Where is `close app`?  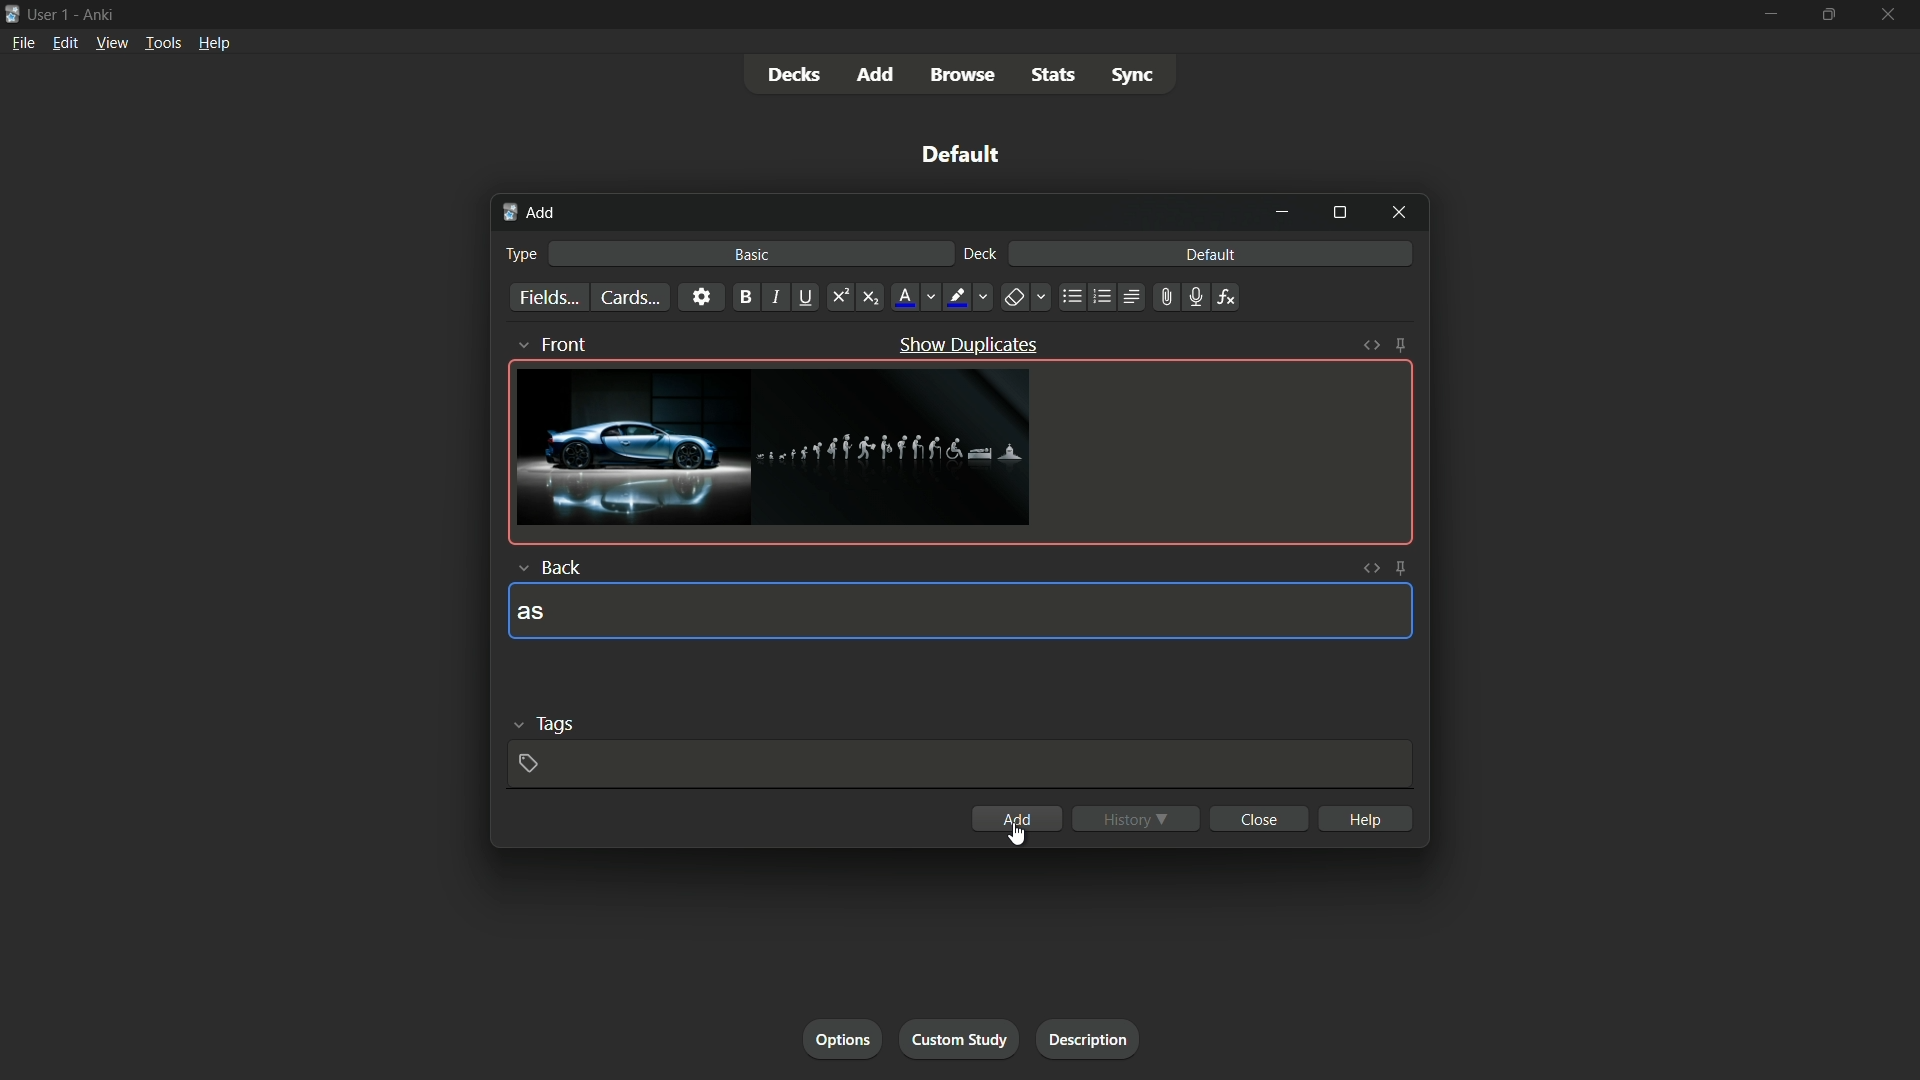 close app is located at coordinates (1891, 15).